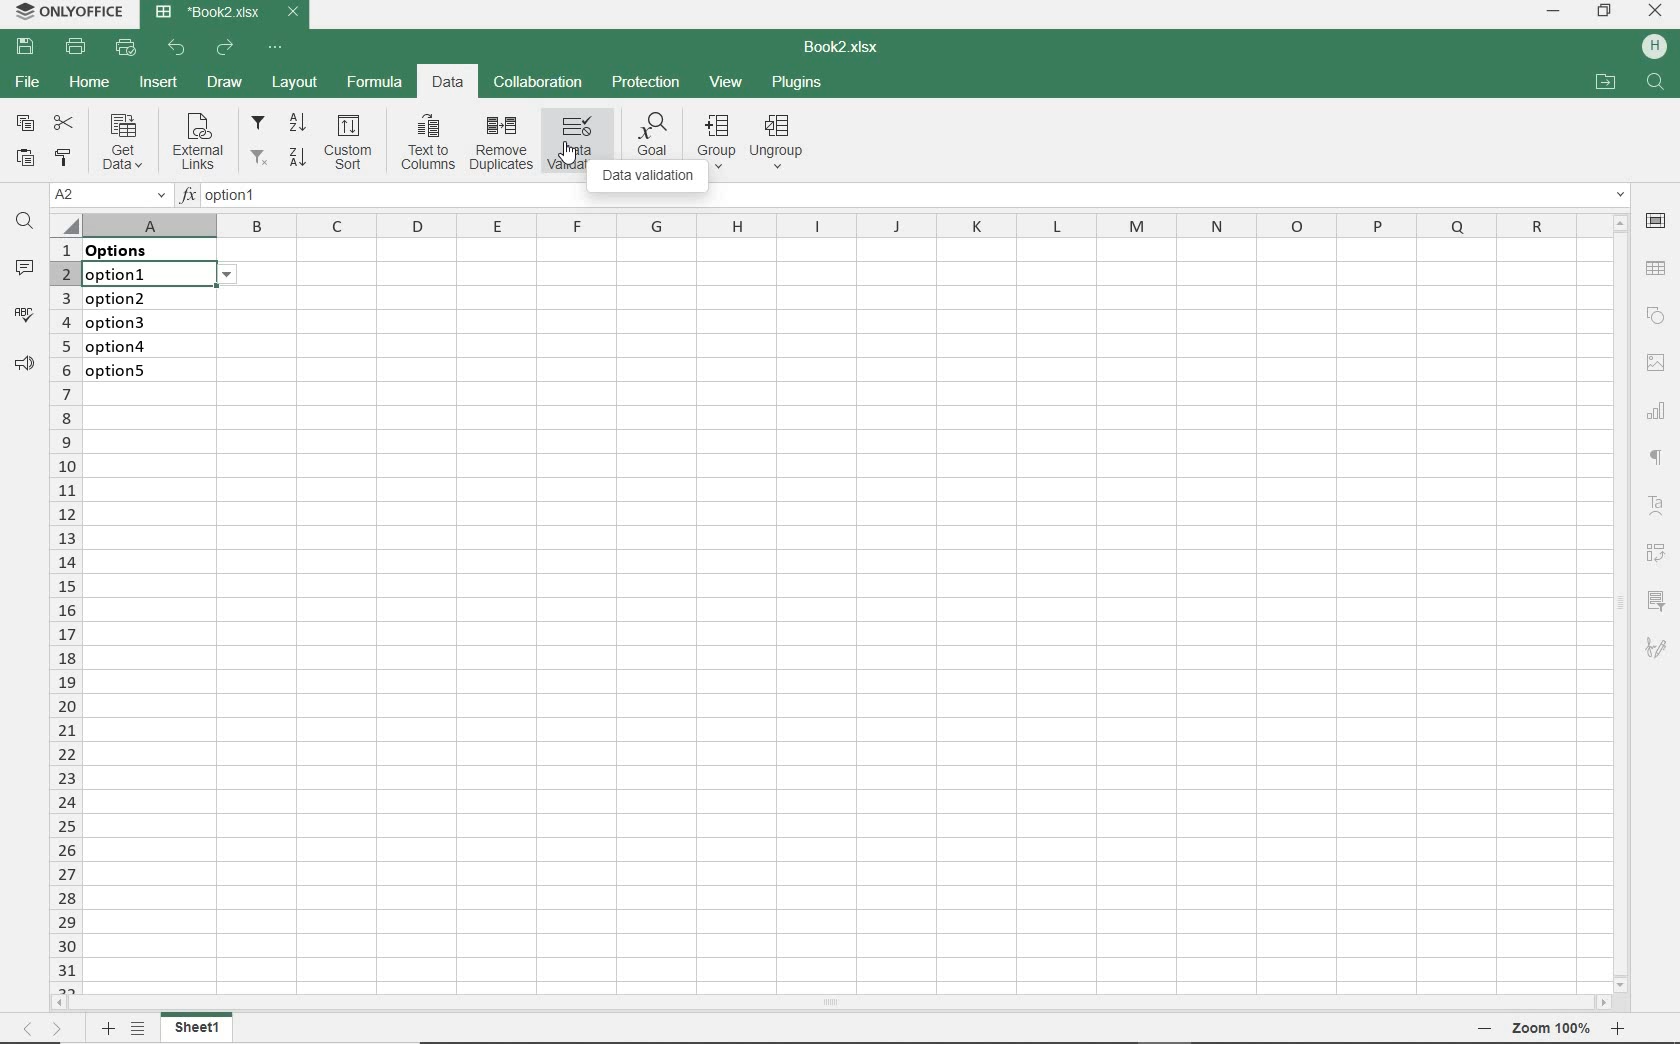  I want to click on SCROLLBAR, so click(1621, 603).